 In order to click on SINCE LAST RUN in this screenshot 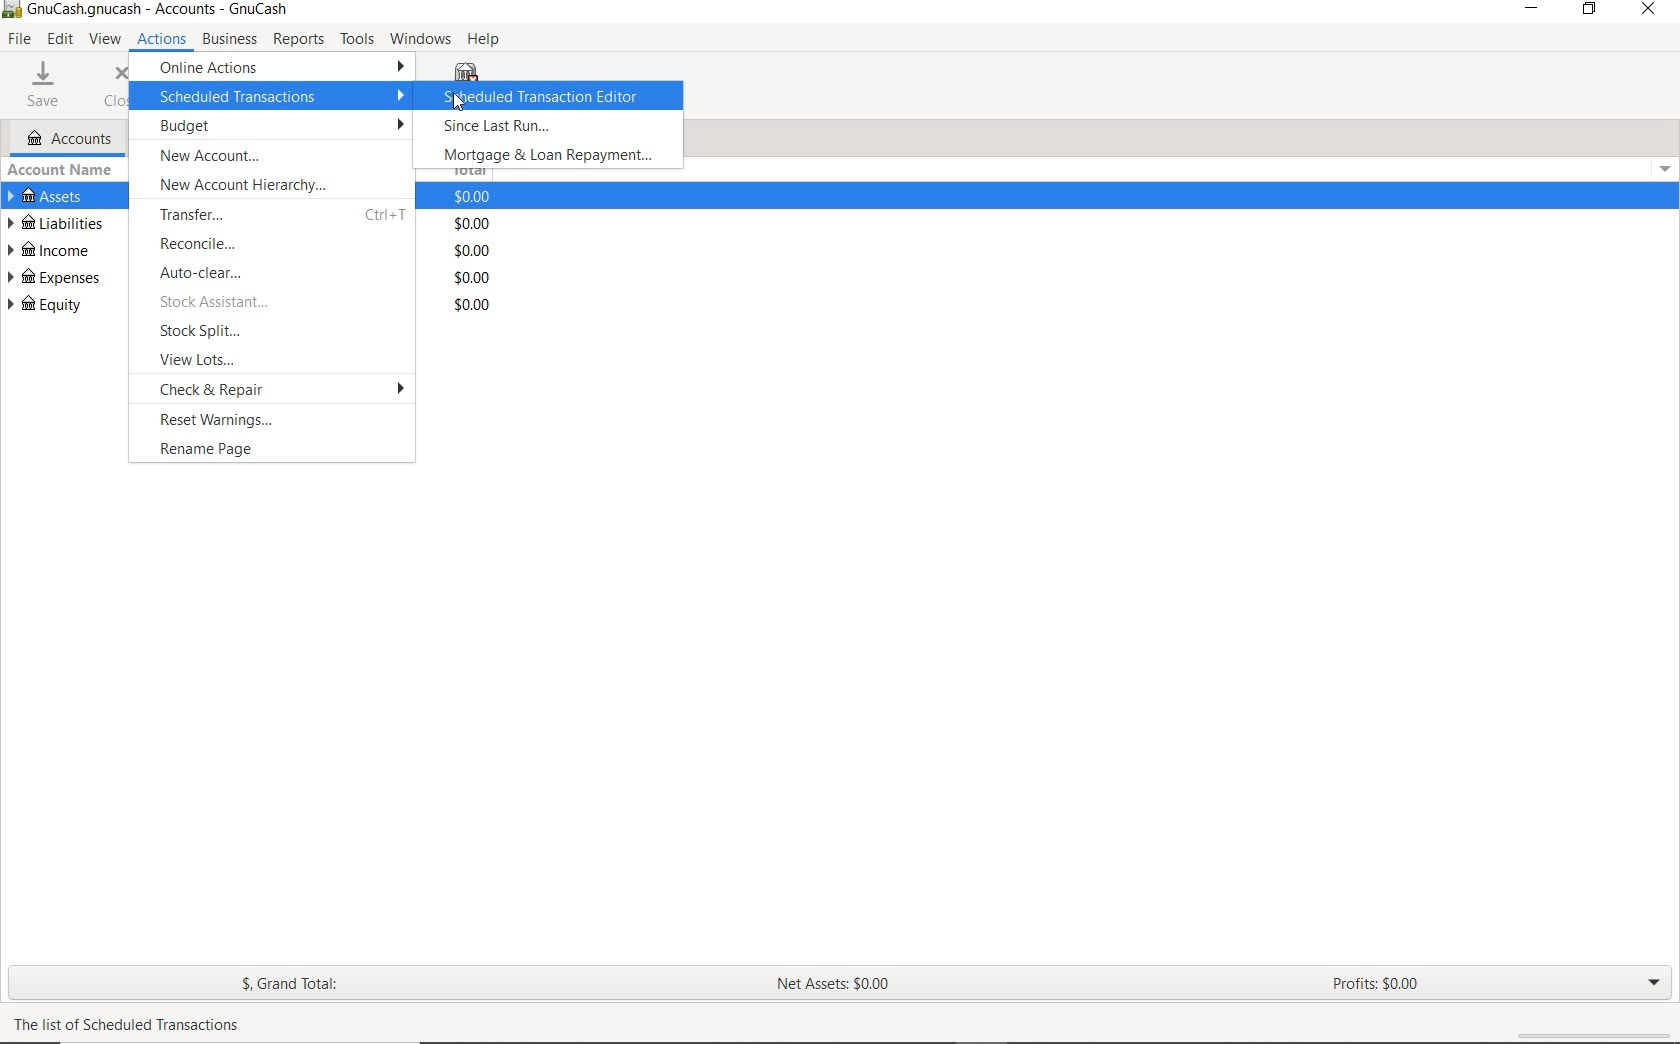, I will do `click(500, 128)`.